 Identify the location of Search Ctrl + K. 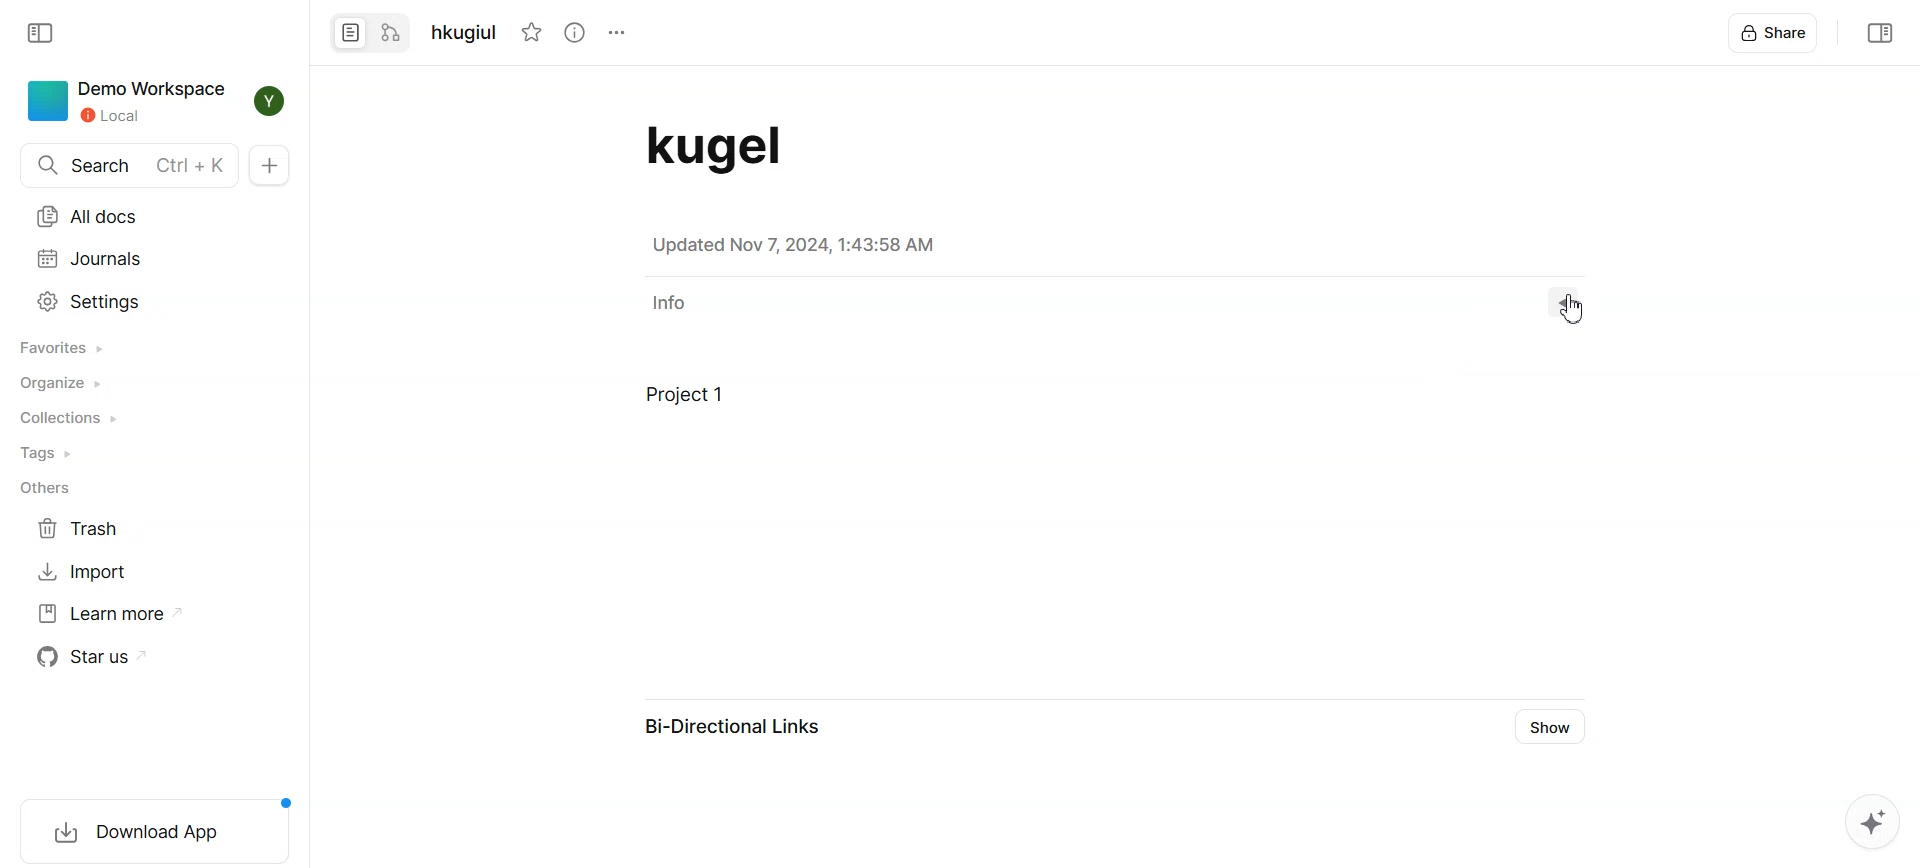
(128, 165).